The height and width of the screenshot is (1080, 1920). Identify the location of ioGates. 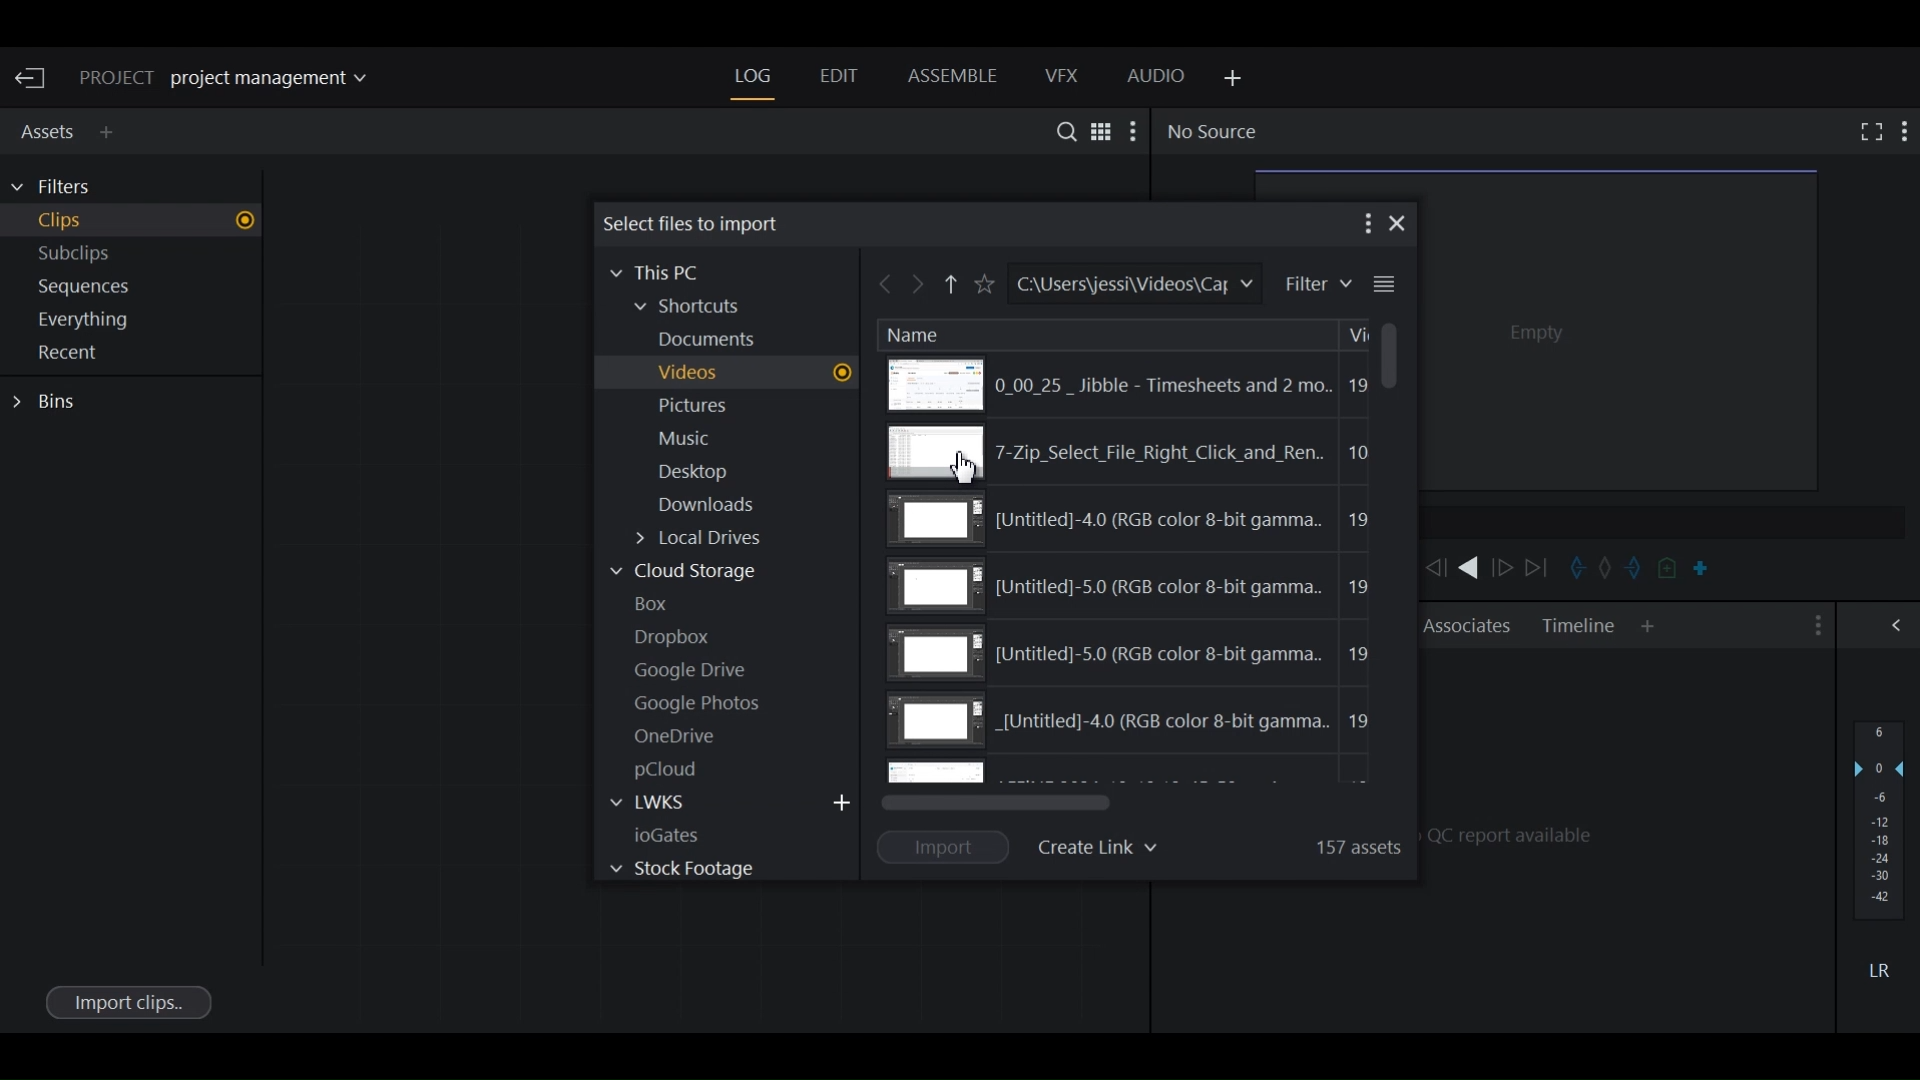
(689, 834).